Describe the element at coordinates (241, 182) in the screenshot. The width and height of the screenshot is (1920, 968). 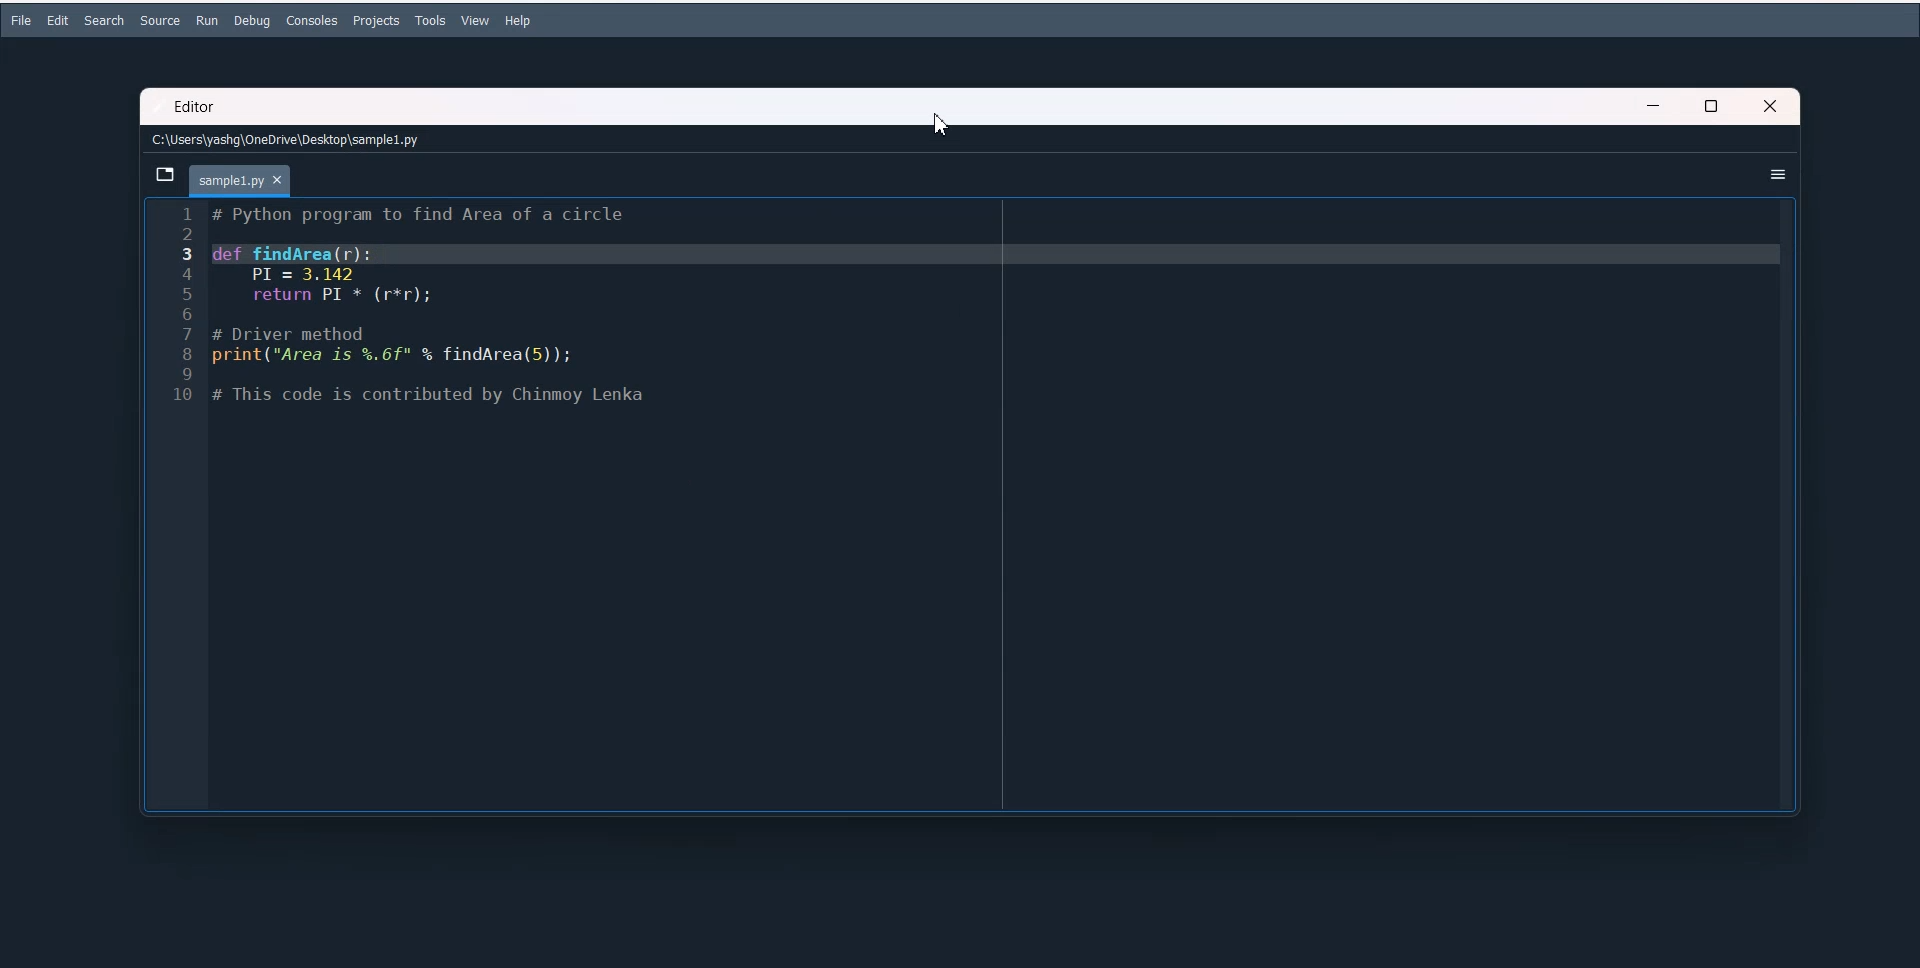
I see `Current file tab` at that location.